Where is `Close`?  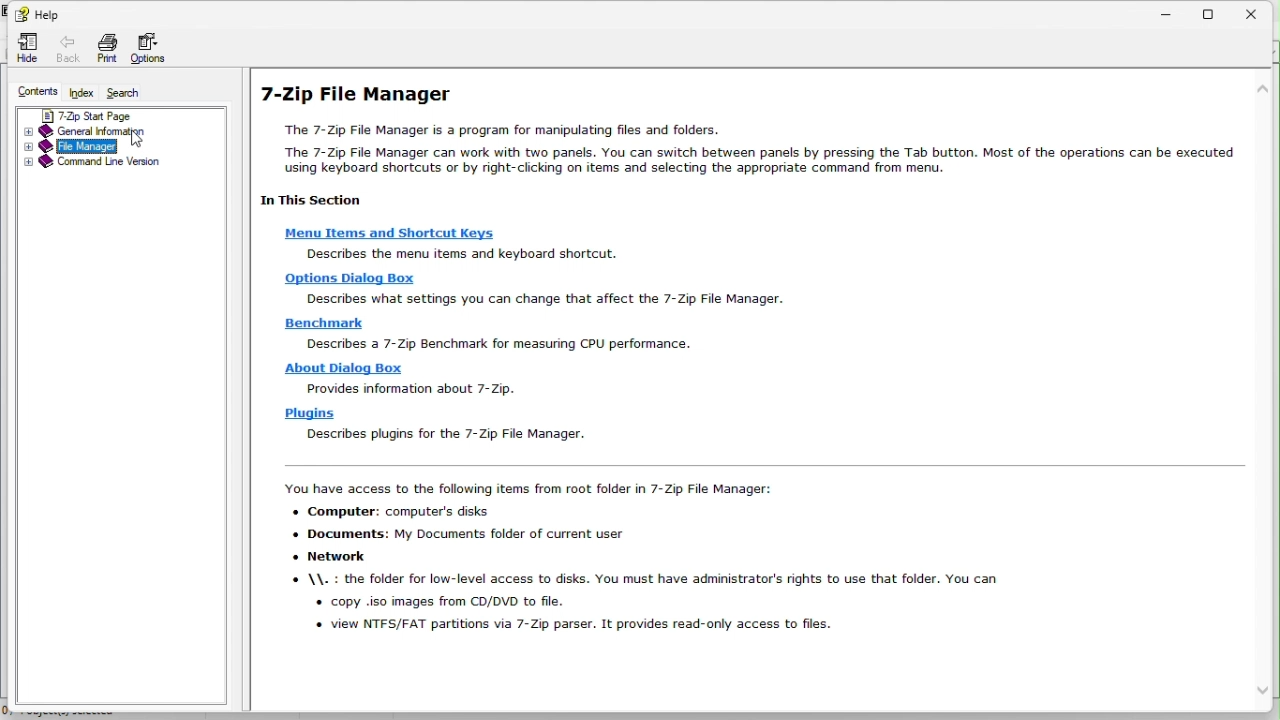 Close is located at coordinates (1260, 10).